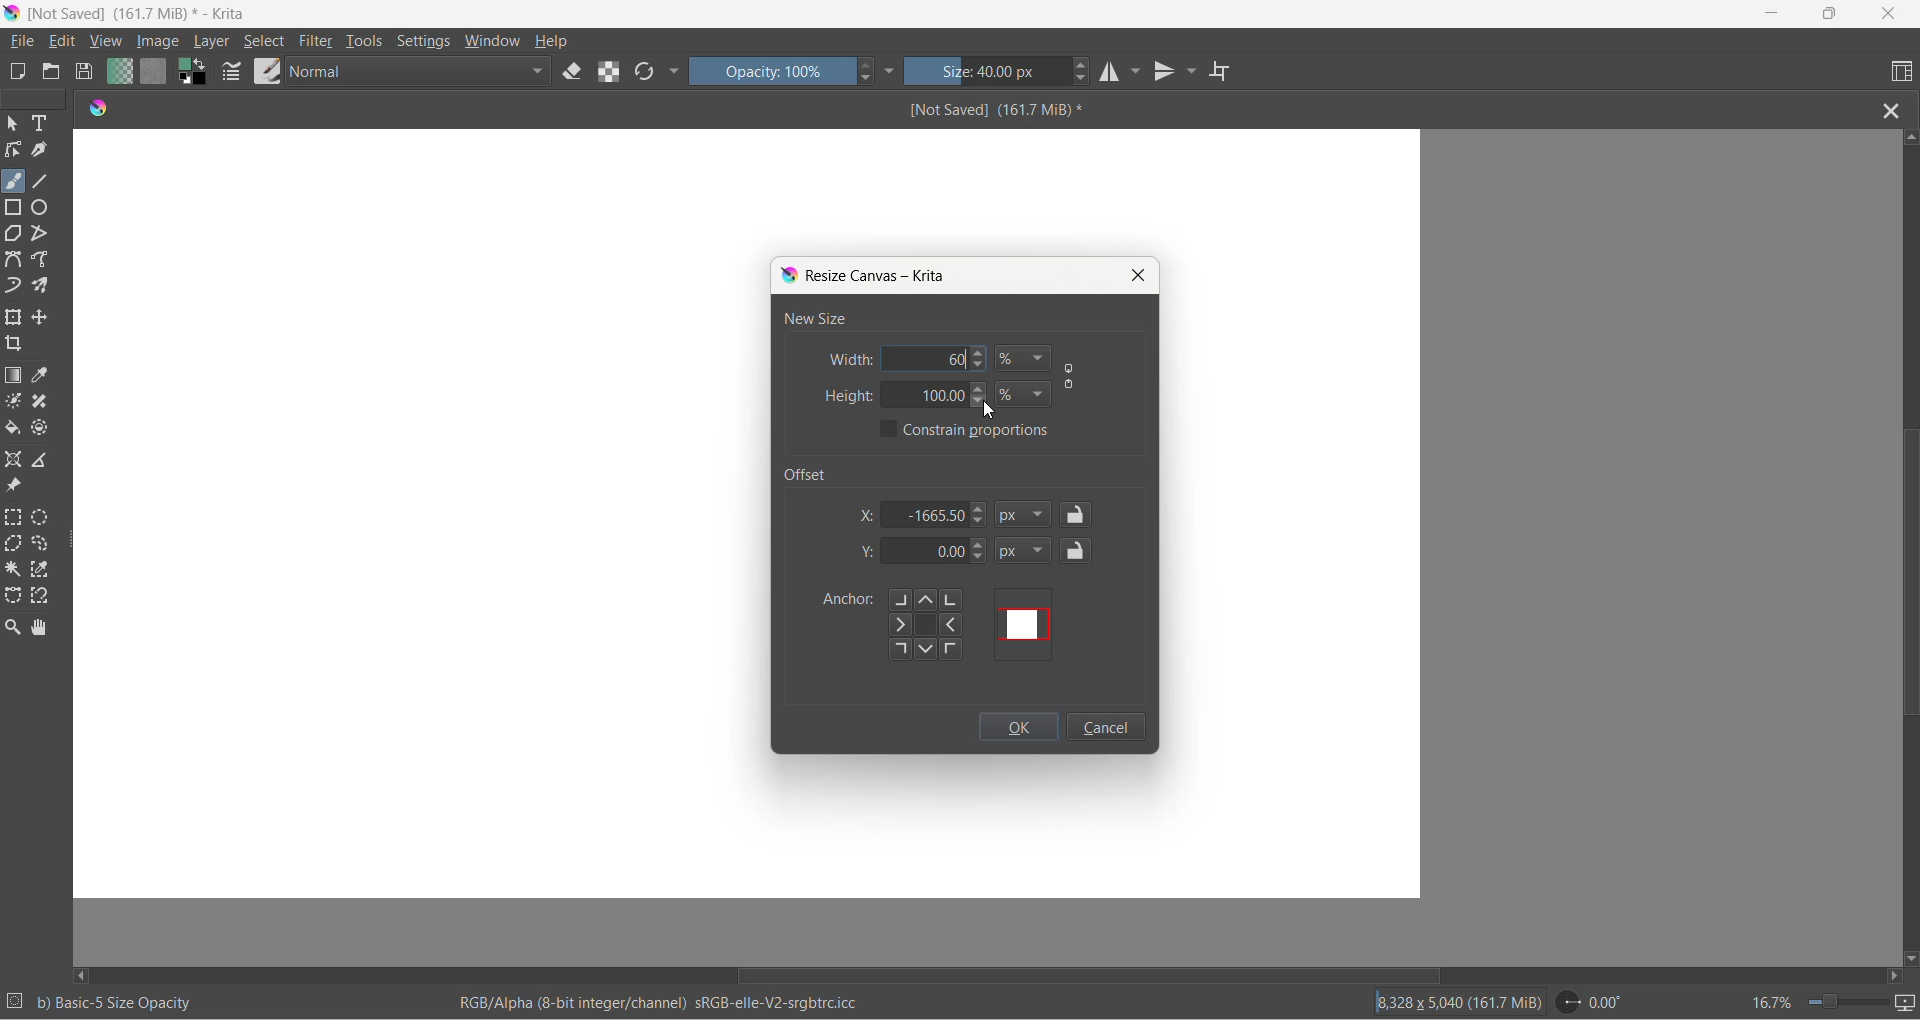  Describe the element at coordinates (868, 514) in the screenshot. I see `x-axis` at that location.